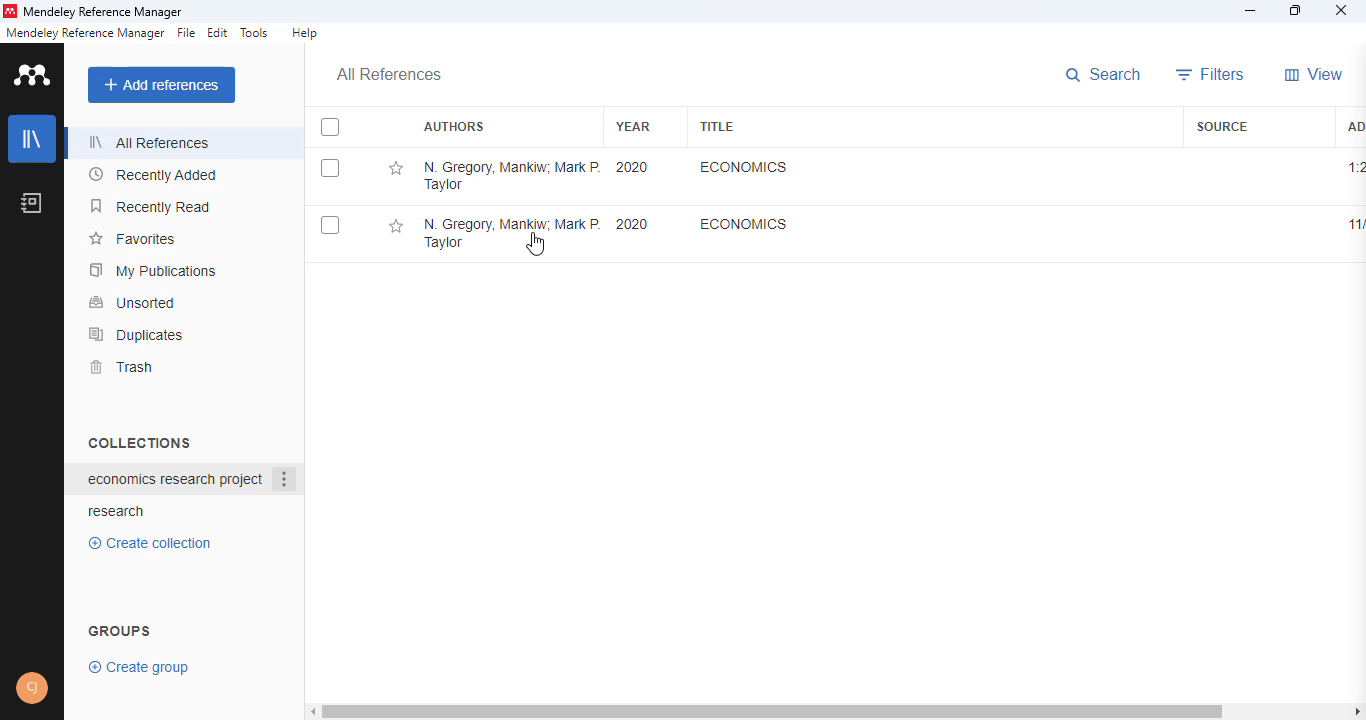 This screenshot has height=720, width=1366. I want to click on N. Gregory Mankiw, Mark P. Taylor, so click(511, 175).